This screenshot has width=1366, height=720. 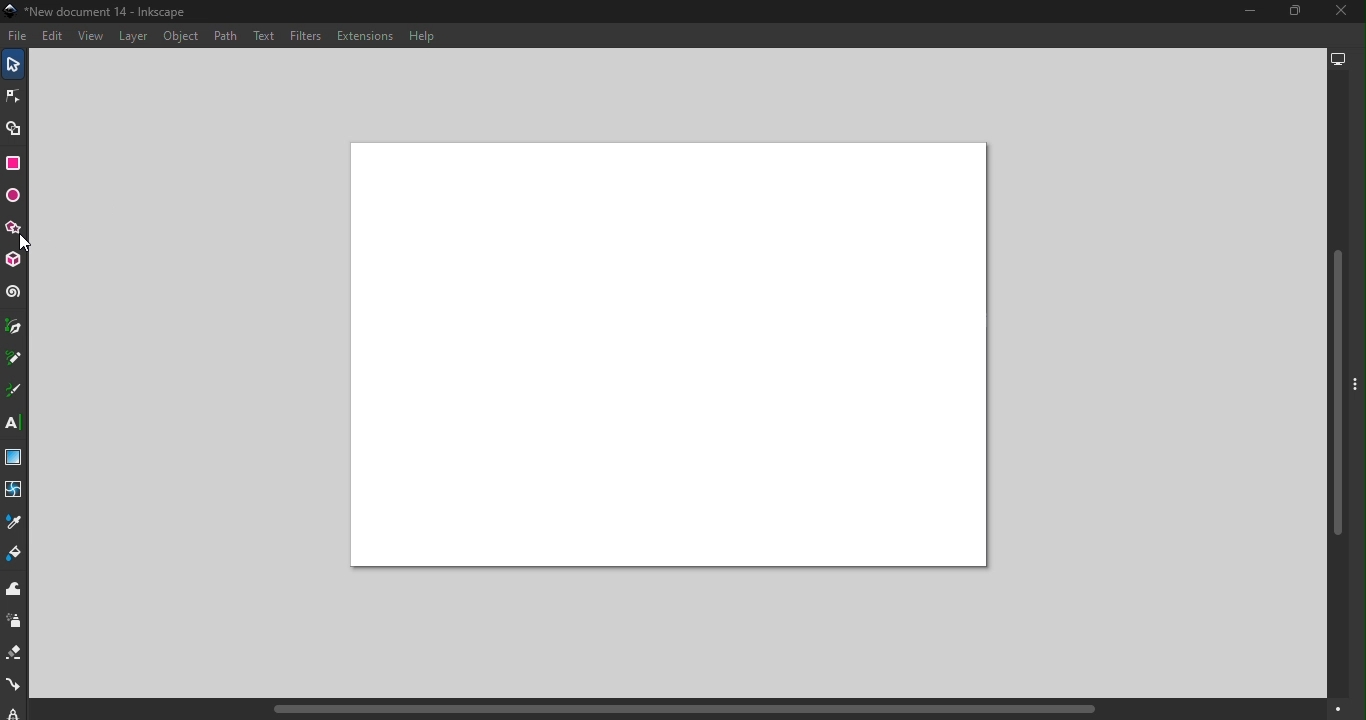 What do you see at coordinates (104, 11) in the screenshot?
I see `Document name` at bounding box center [104, 11].